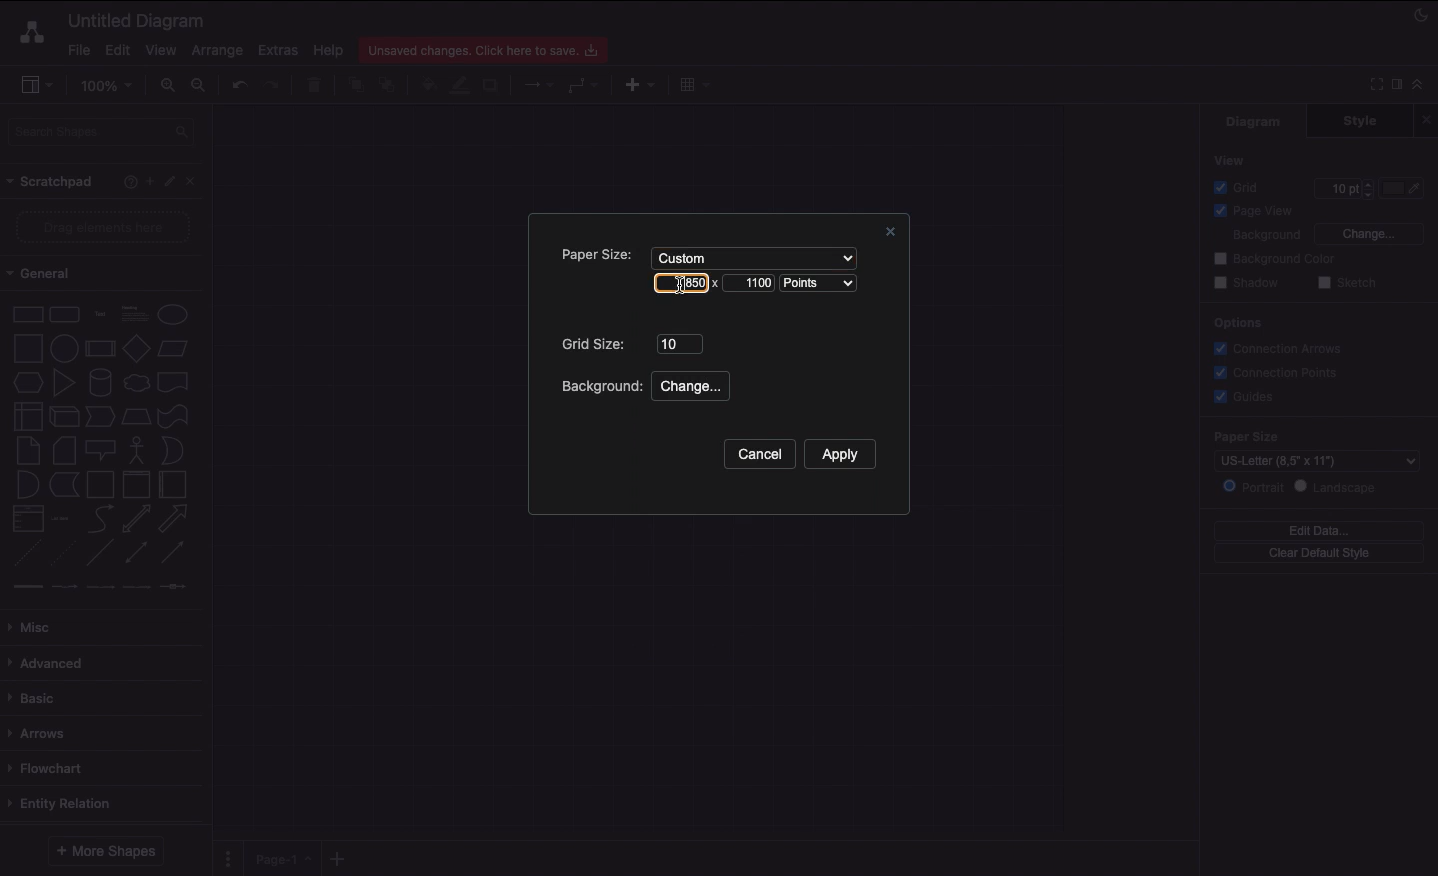 The width and height of the screenshot is (1438, 876). Describe the element at coordinates (136, 349) in the screenshot. I see `Diamond` at that location.